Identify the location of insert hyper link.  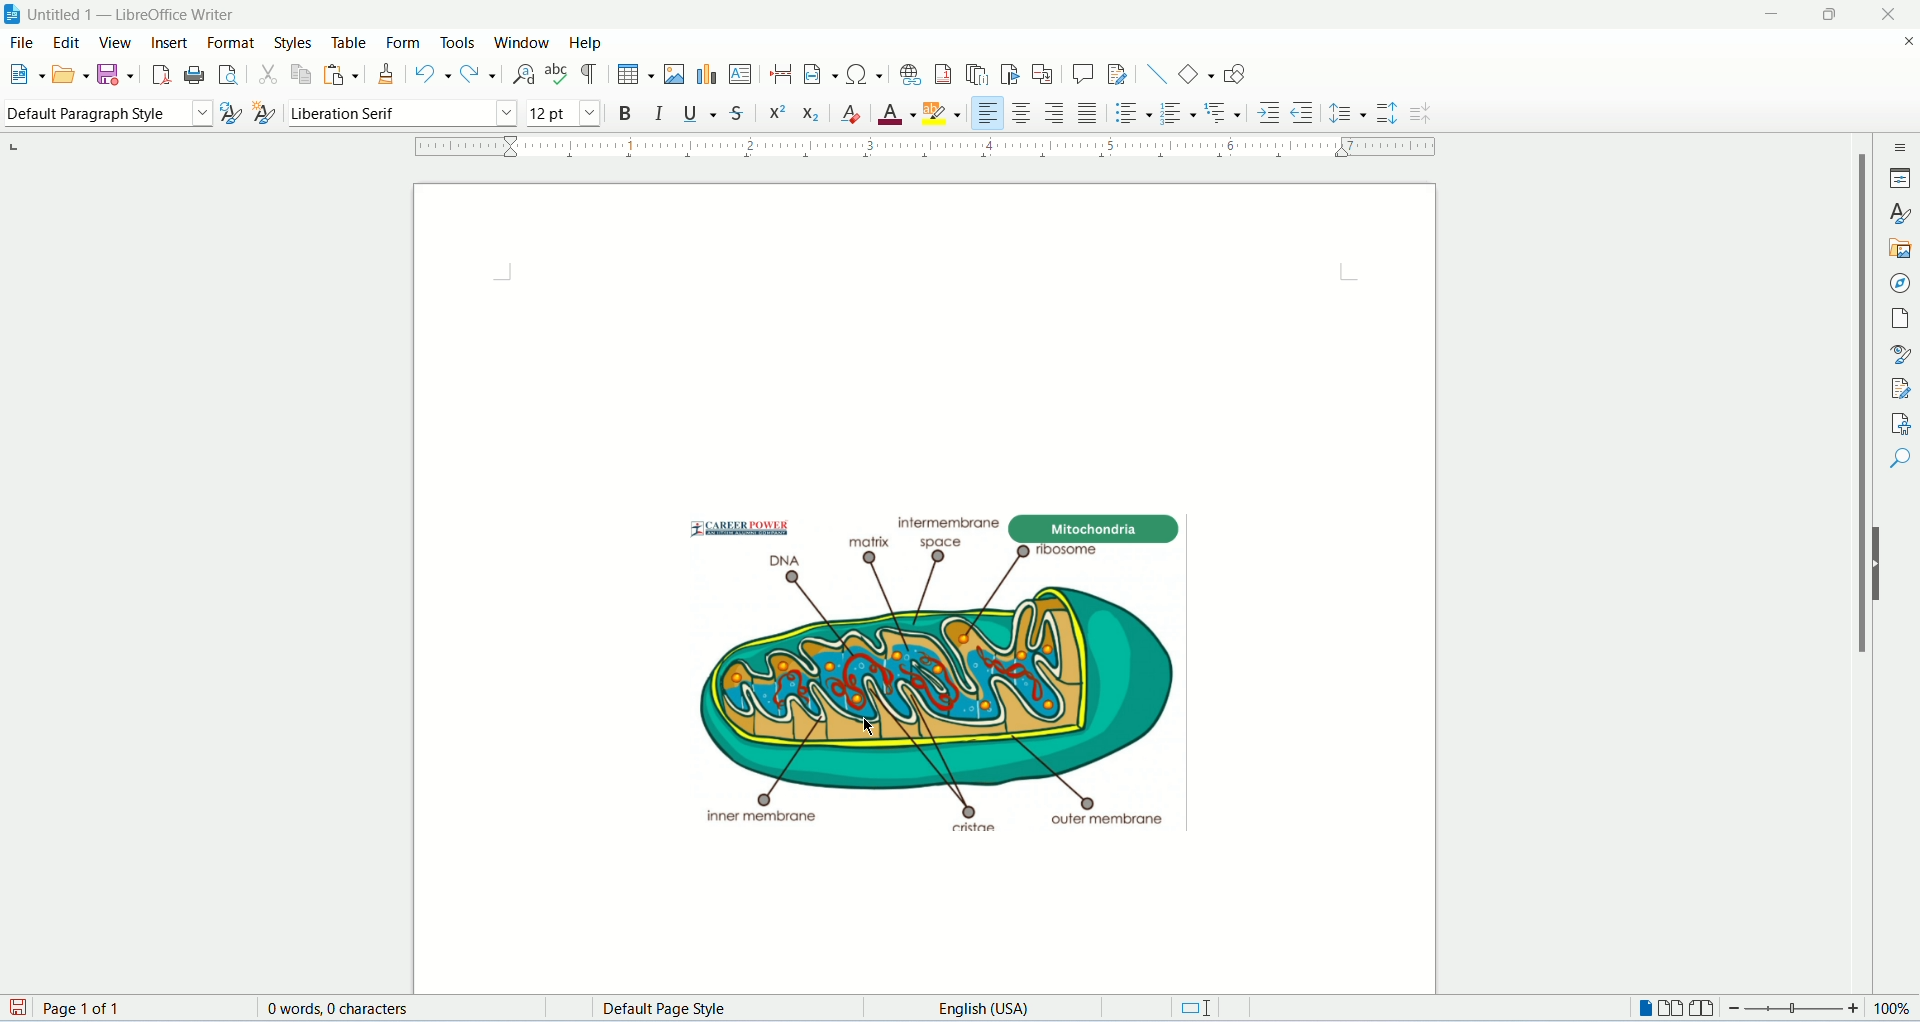
(911, 74).